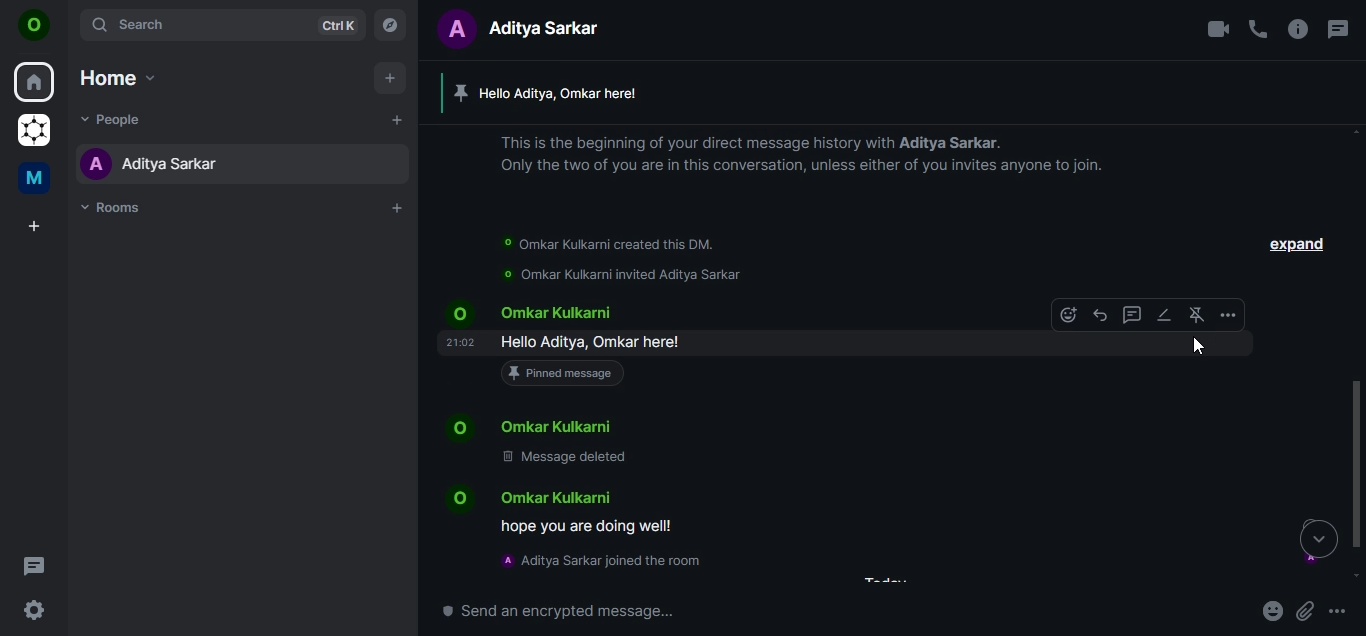 The width and height of the screenshot is (1366, 636). Describe the element at coordinates (1162, 316) in the screenshot. I see `edit` at that location.